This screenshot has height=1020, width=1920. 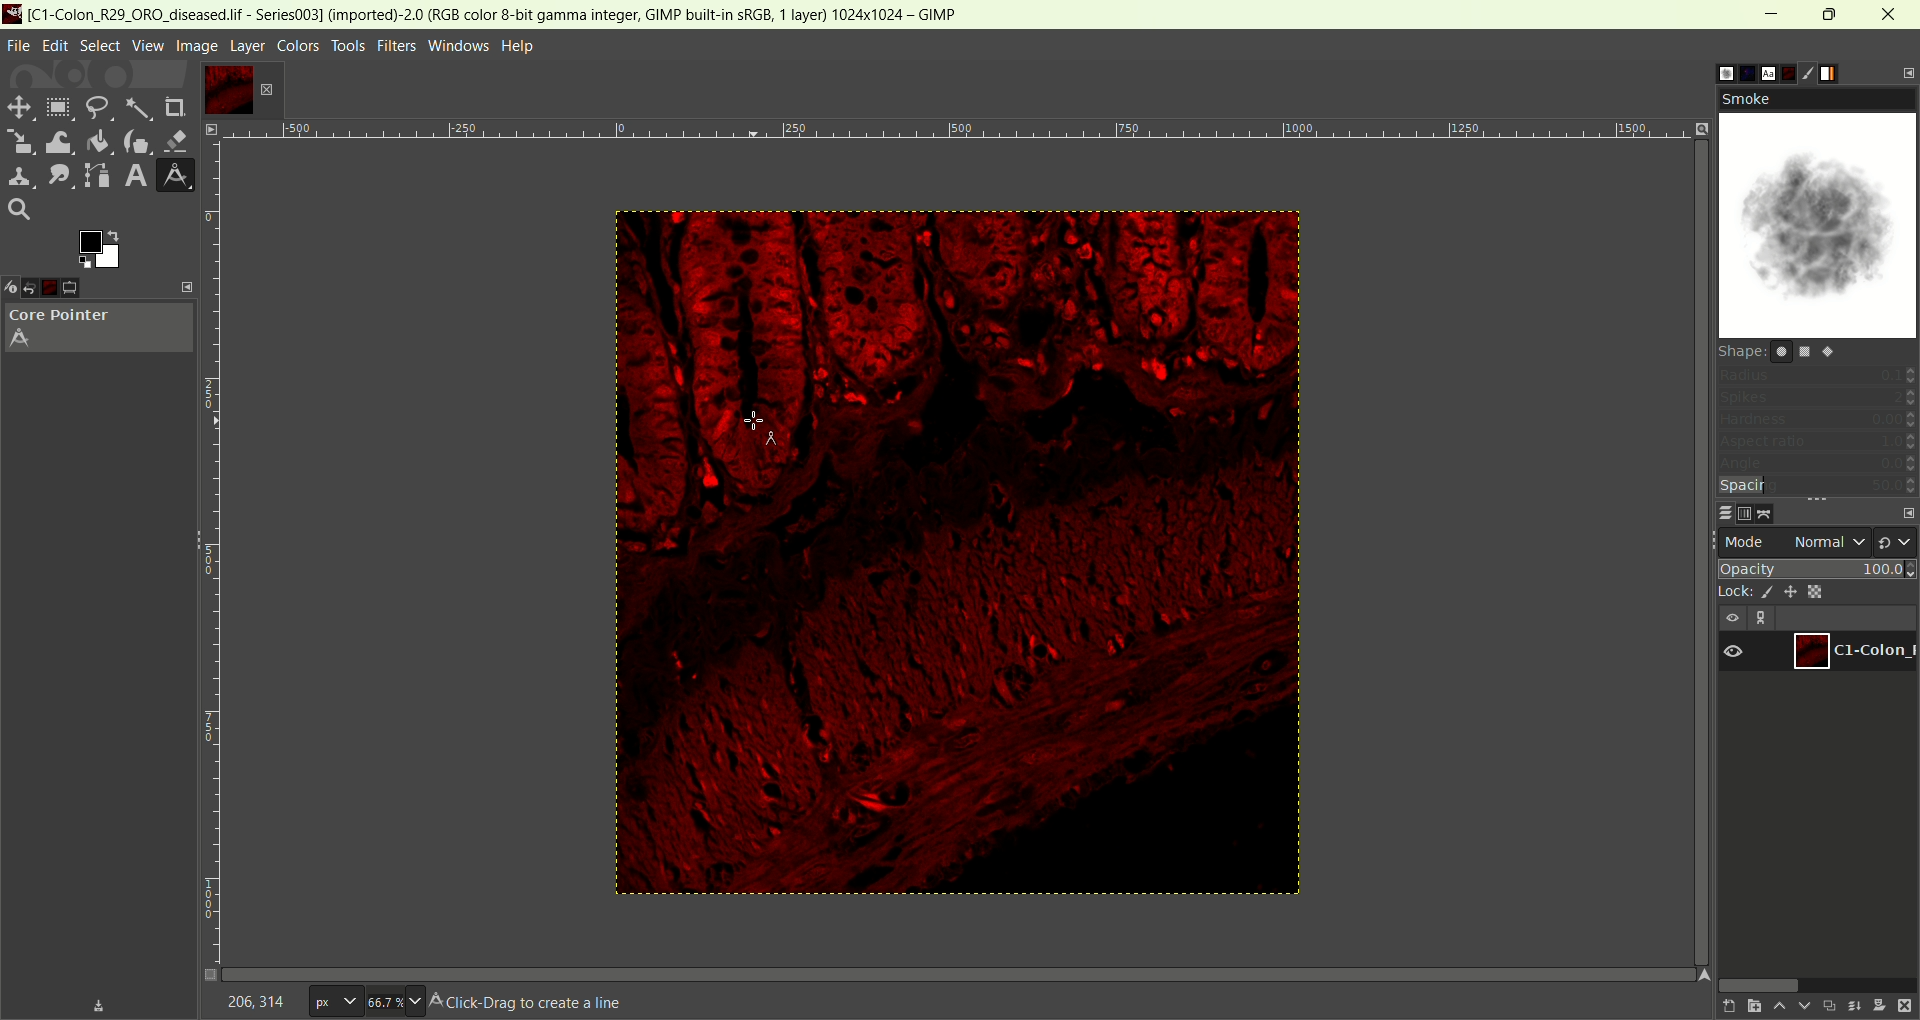 What do you see at coordinates (96, 249) in the screenshot?
I see `active foreground/background color` at bounding box center [96, 249].